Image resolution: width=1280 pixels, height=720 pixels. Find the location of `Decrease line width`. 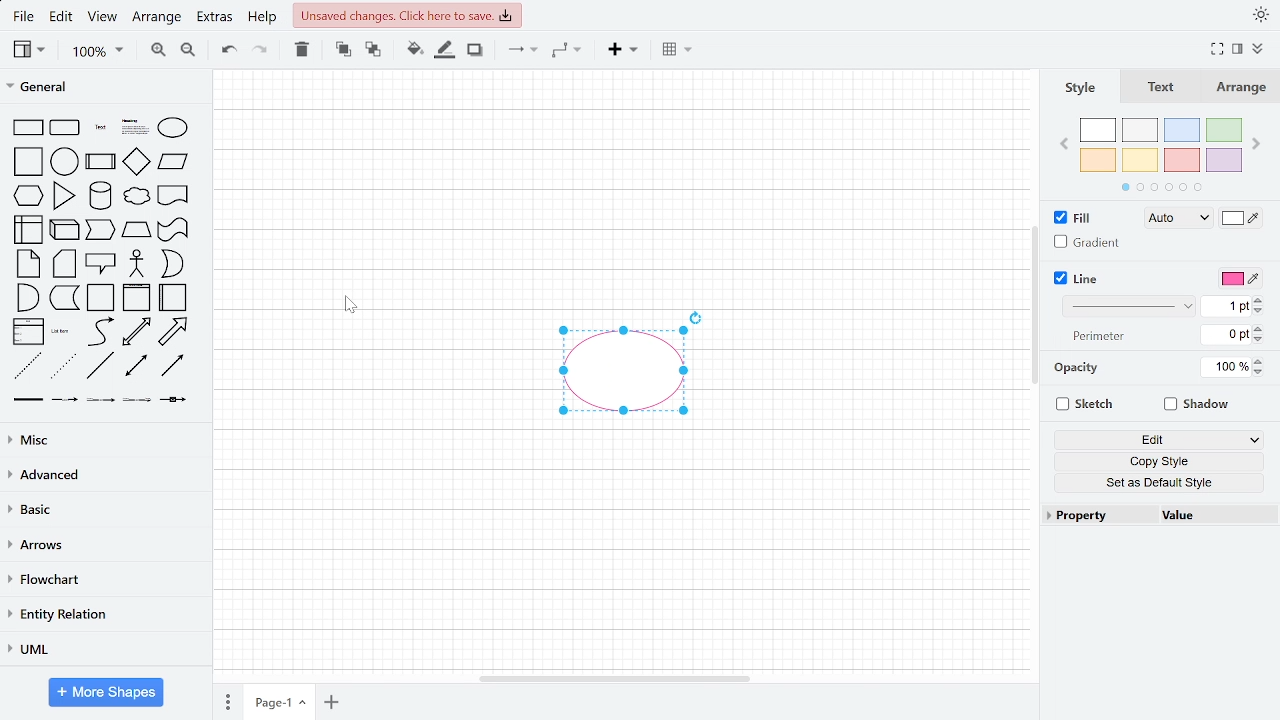

Decrease line width is located at coordinates (1259, 311).